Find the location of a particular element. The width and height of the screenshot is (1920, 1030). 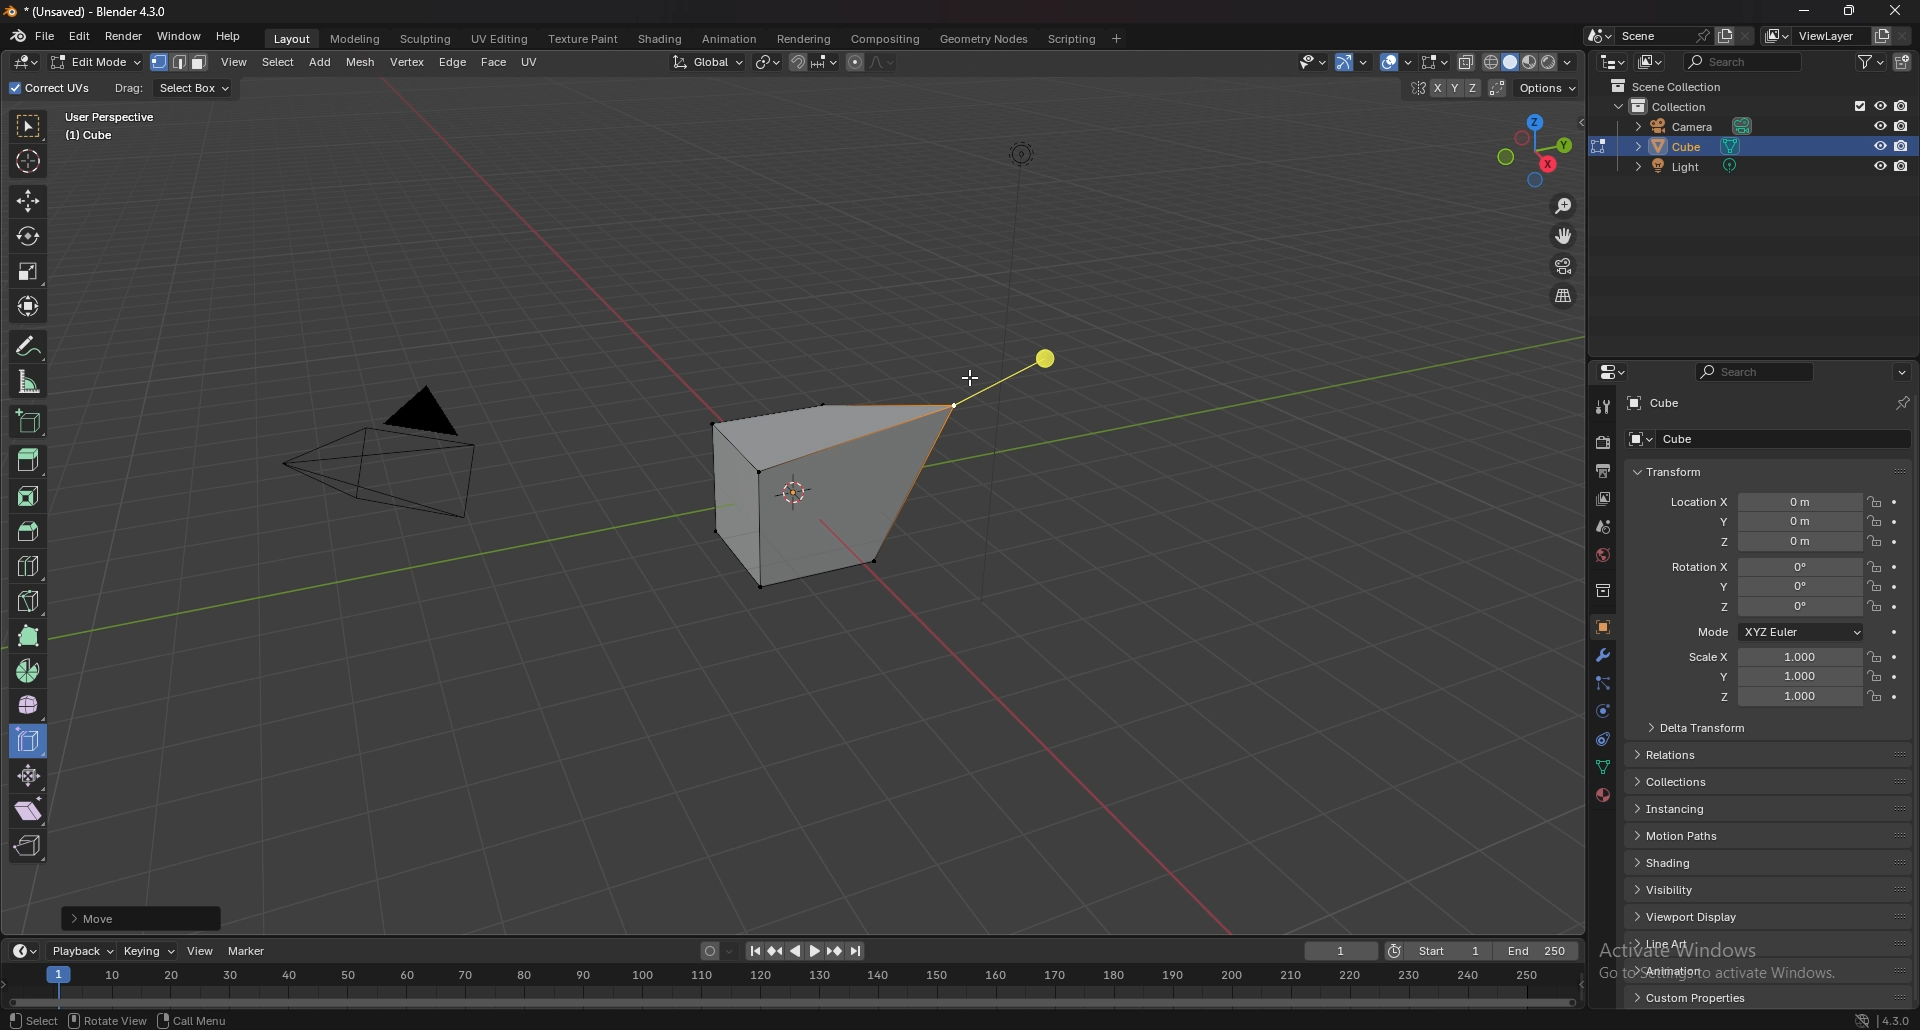

selectibility and visibility is located at coordinates (1344, 63).